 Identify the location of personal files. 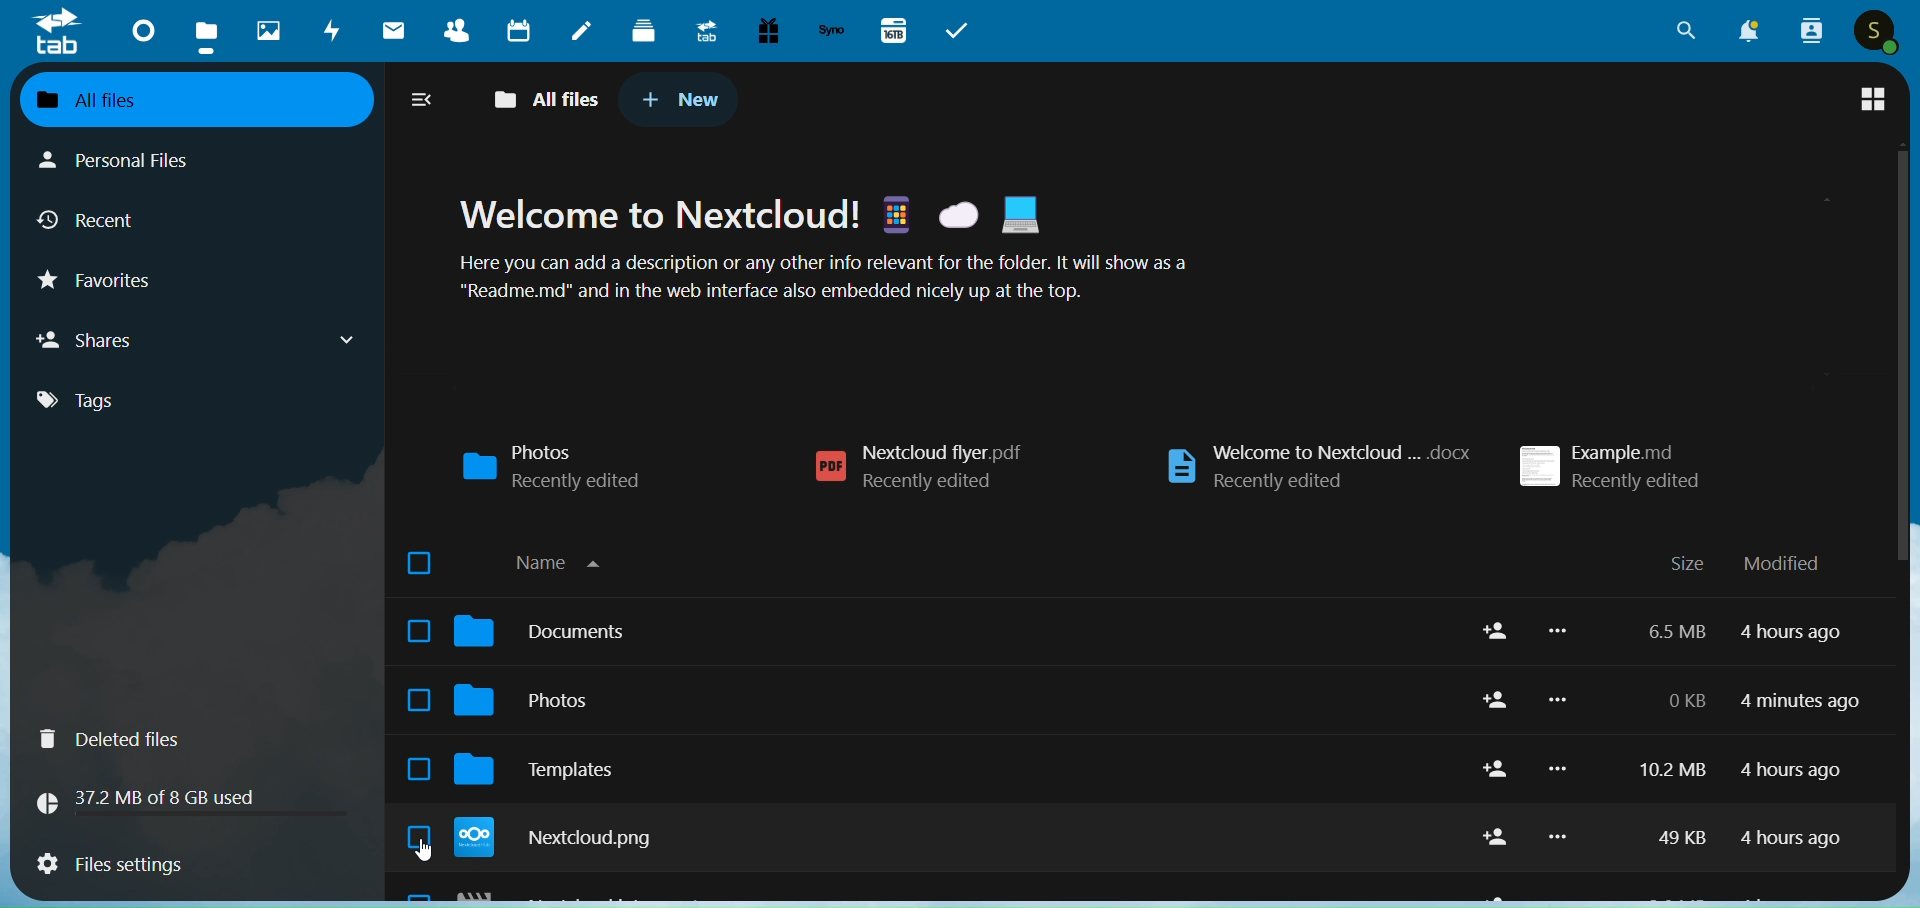
(136, 163).